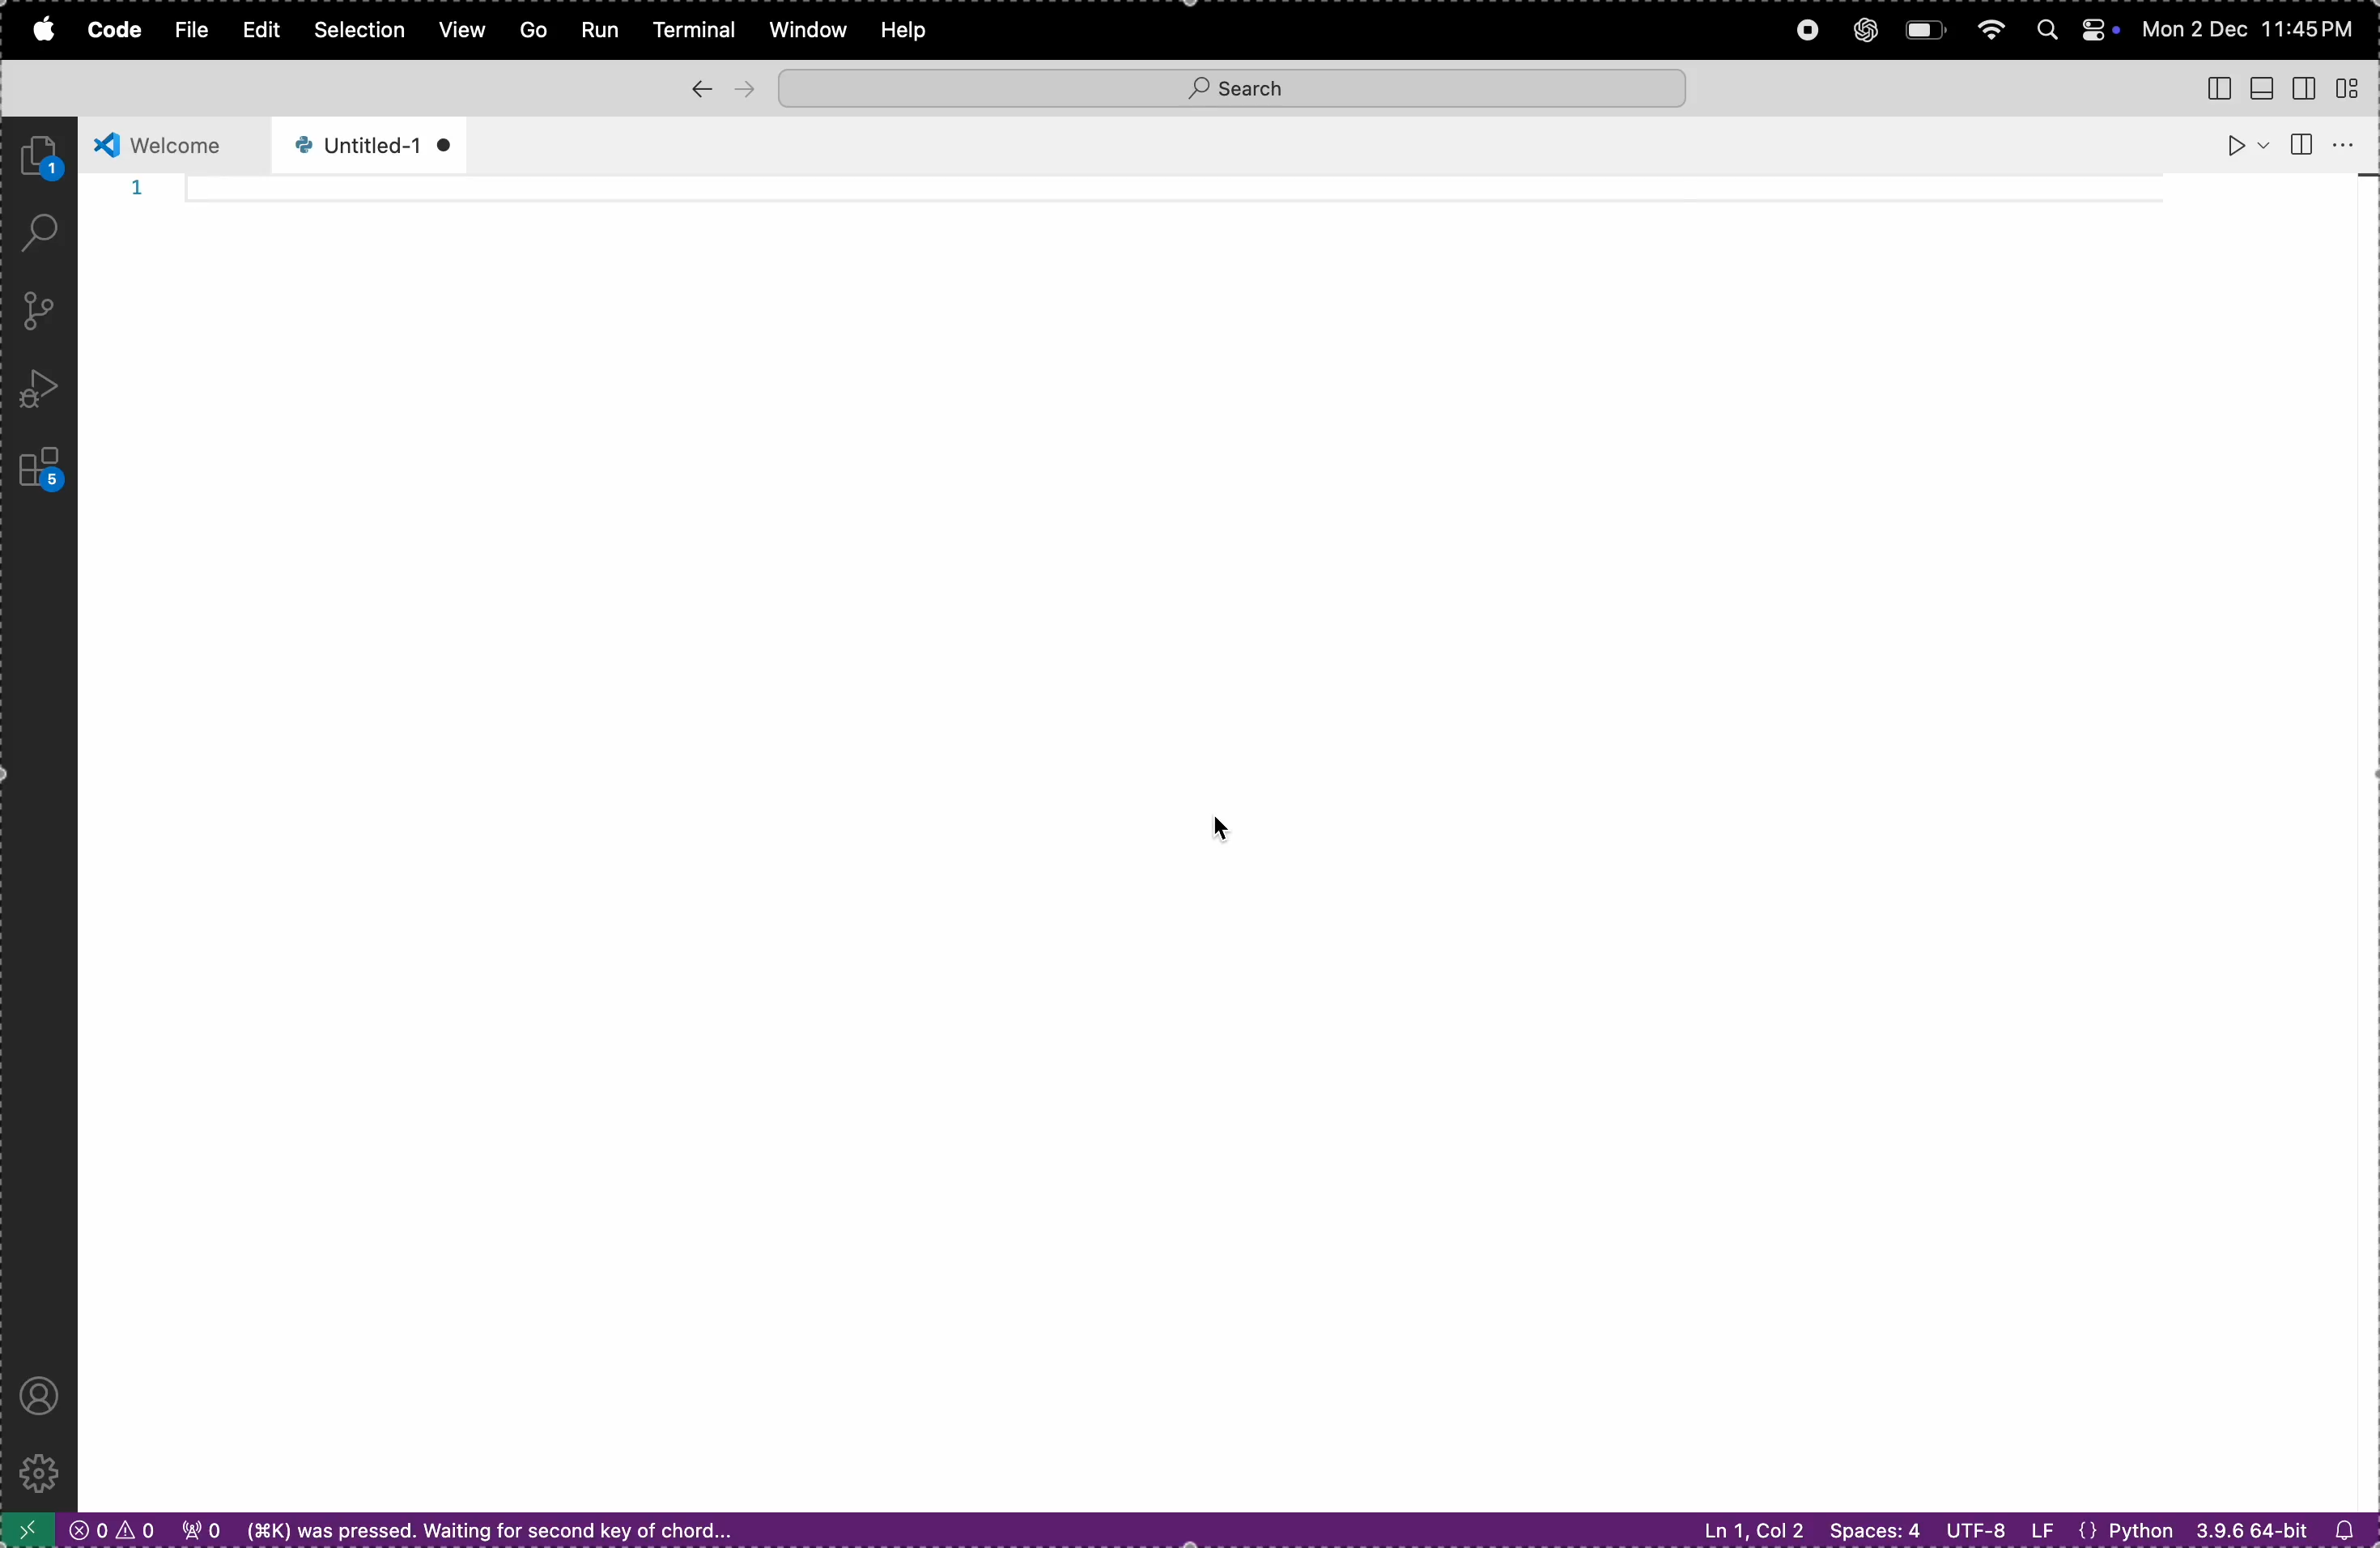 This screenshot has width=2380, height=1548. I want to click on wifi, so click(1988, 31).